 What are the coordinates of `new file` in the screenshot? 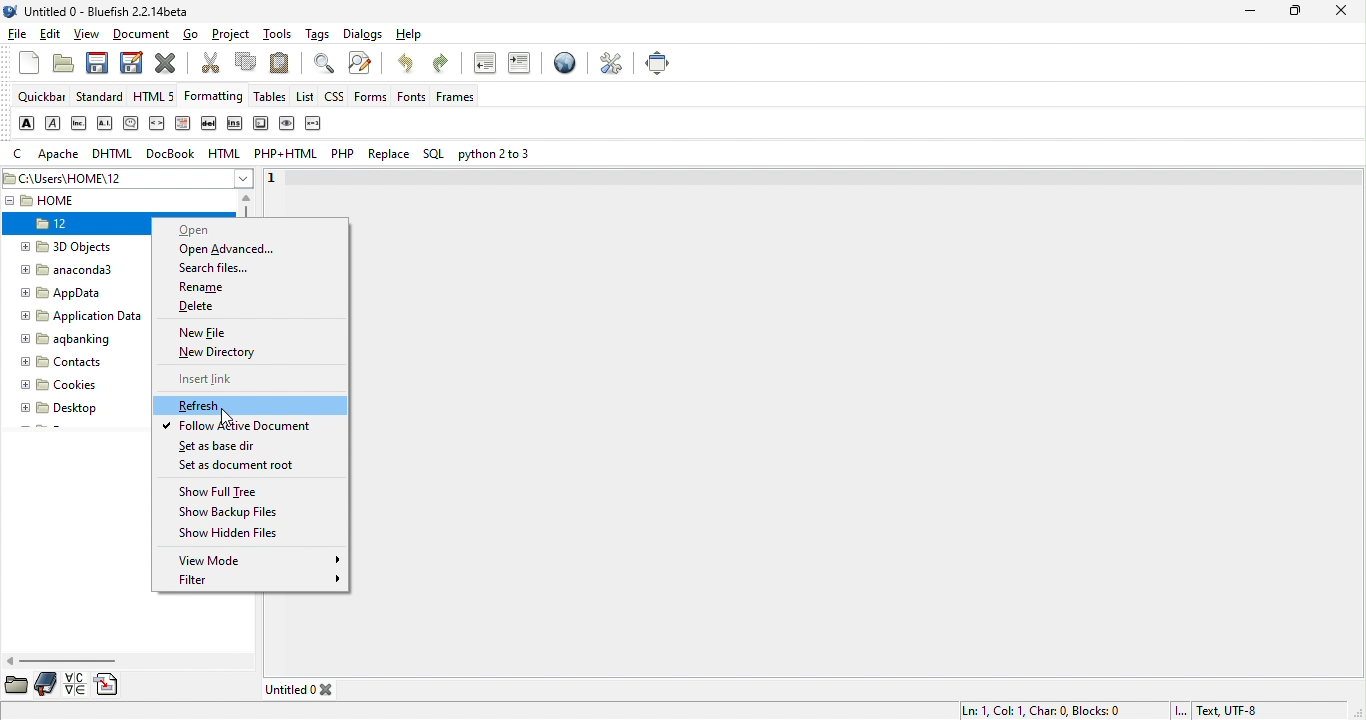 It's located at (210, 331).